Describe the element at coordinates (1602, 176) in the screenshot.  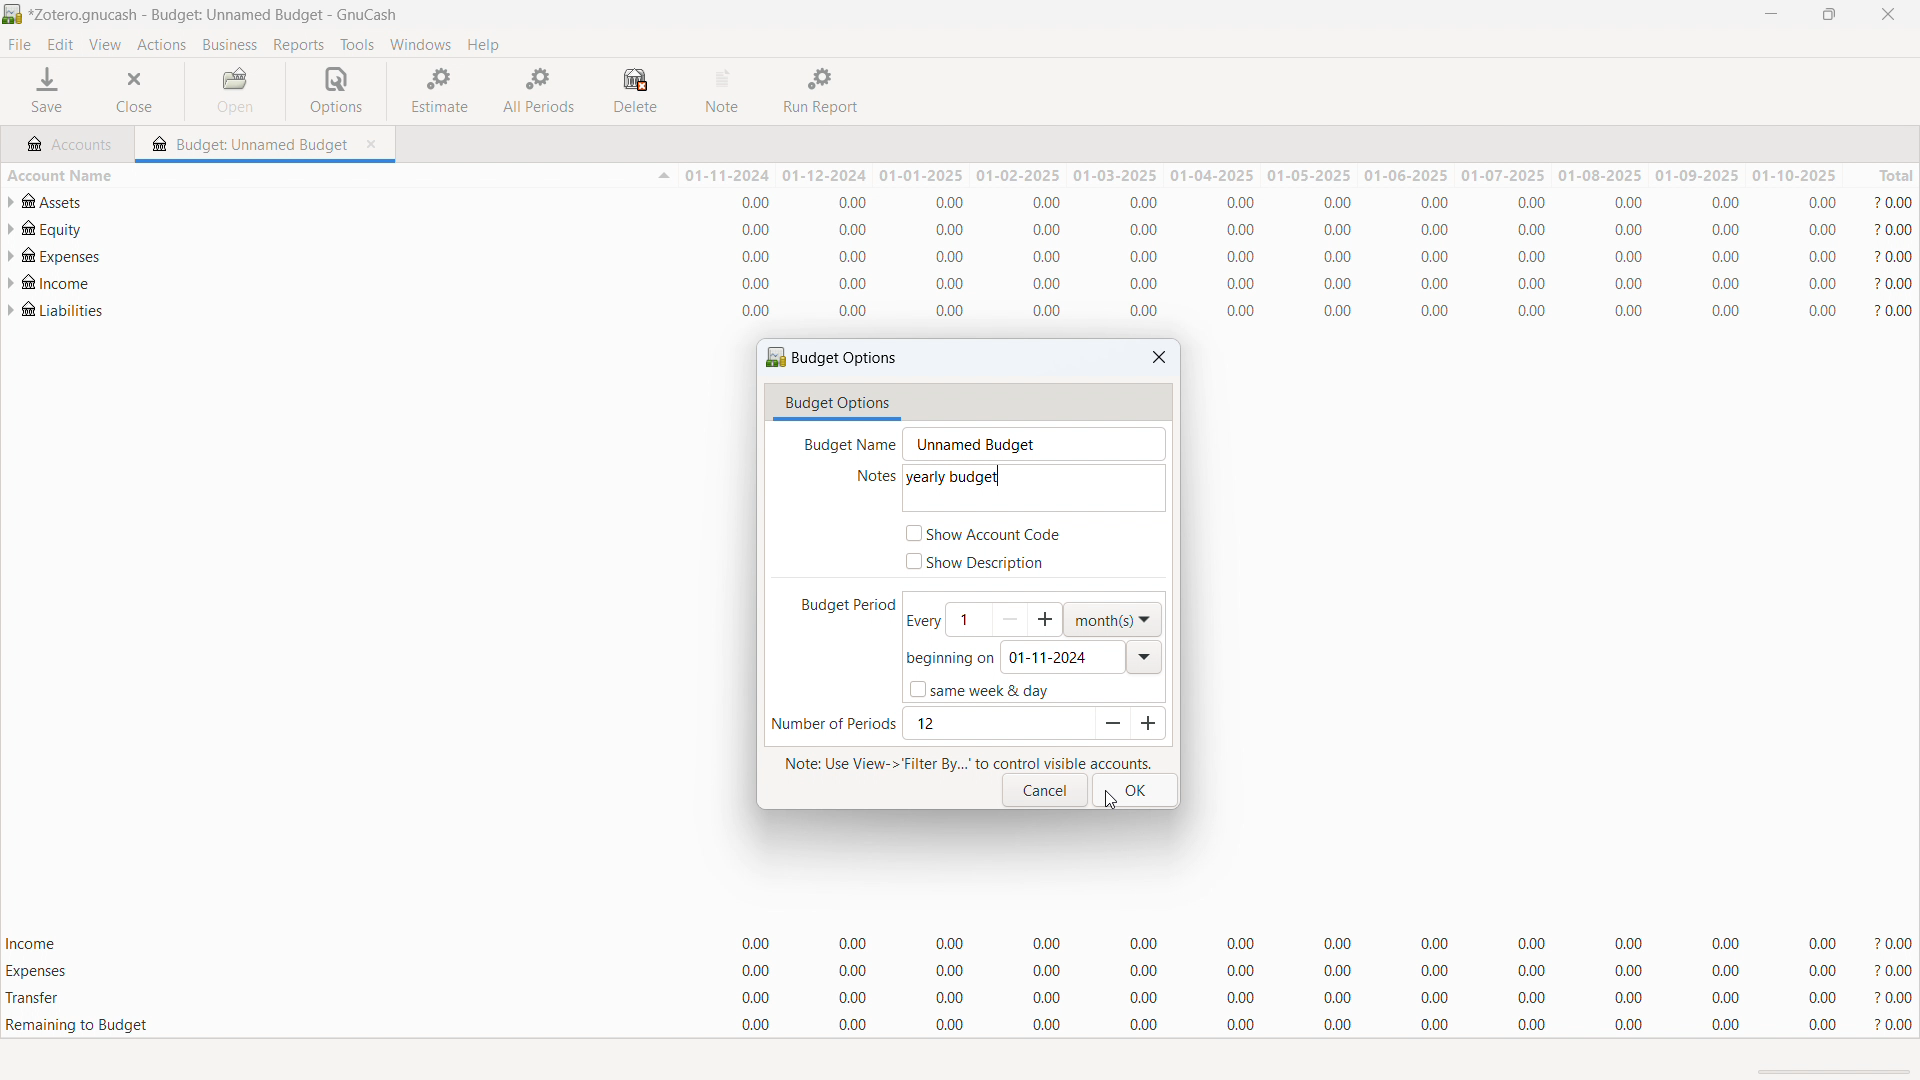
I see `01-08-2025` at that location.